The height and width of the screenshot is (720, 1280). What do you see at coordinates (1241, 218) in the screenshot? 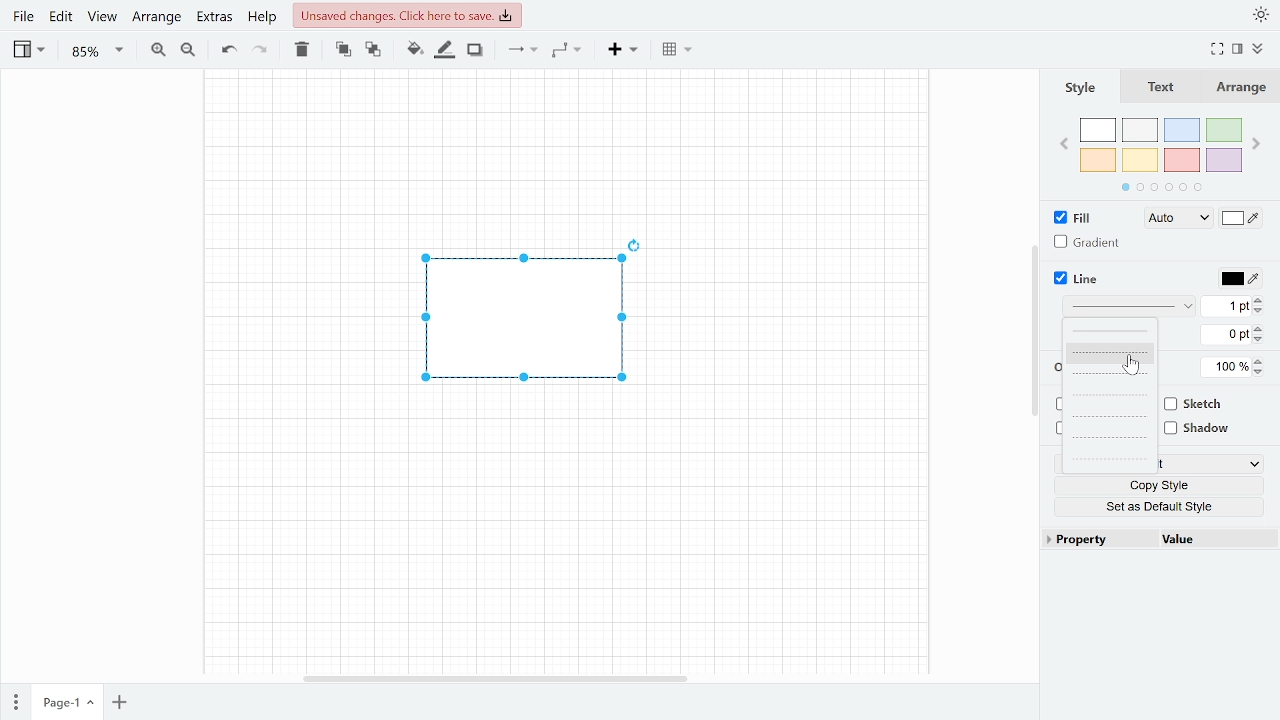
I see `Fill style` at bounding box center [1241, 218].